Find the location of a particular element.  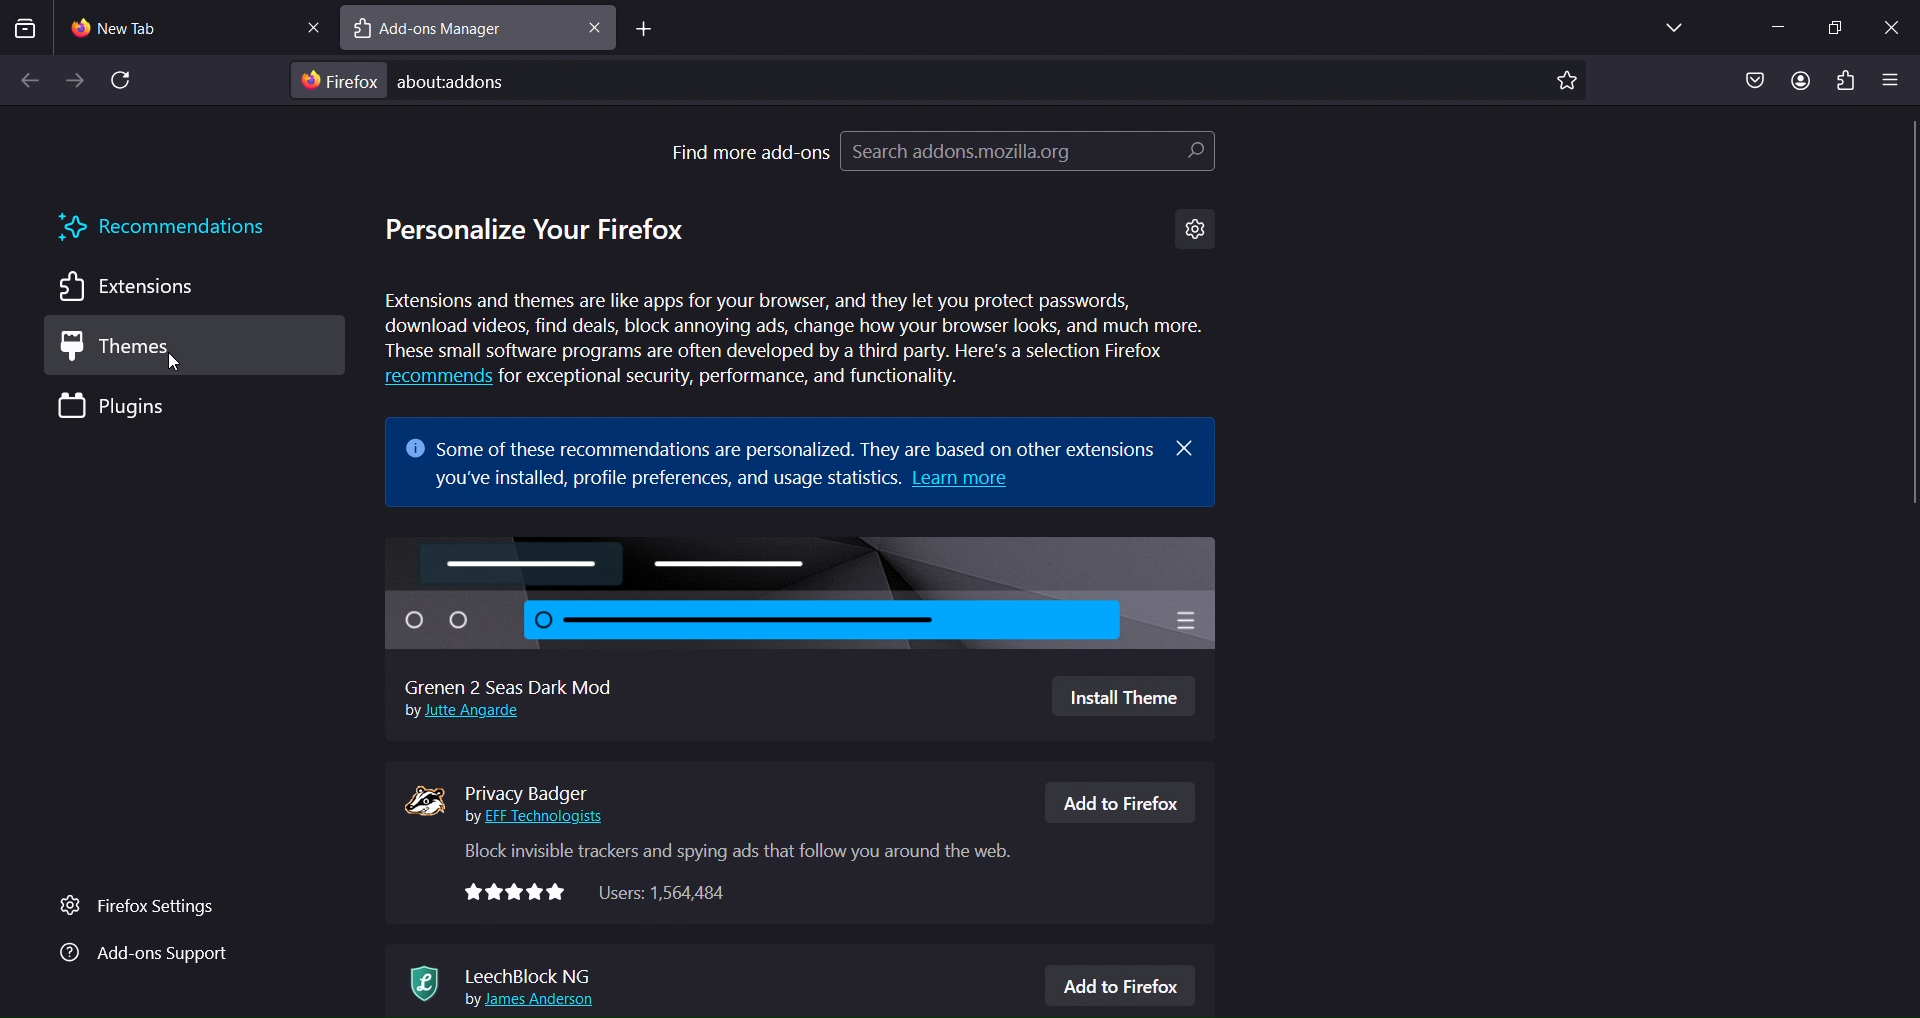

scrollbar is located at coordinates (1908, 342).